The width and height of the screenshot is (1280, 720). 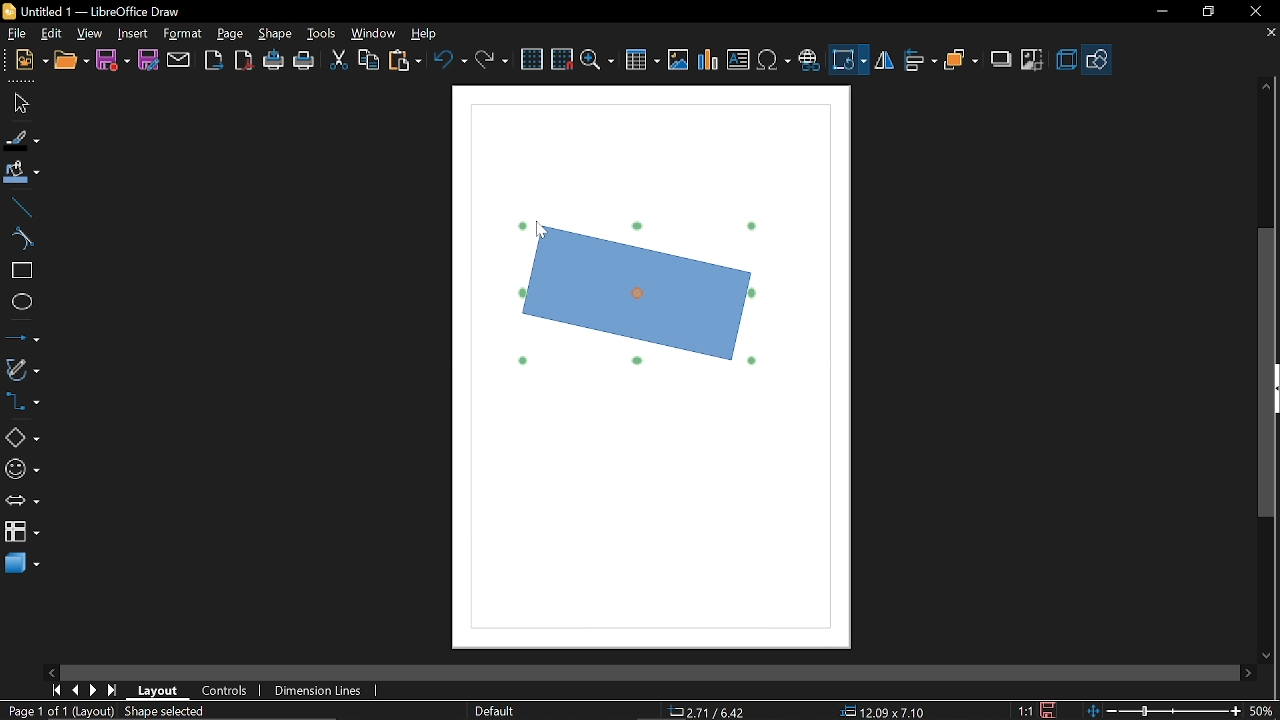 I want to click on previous page, so click(x=75, y=690).